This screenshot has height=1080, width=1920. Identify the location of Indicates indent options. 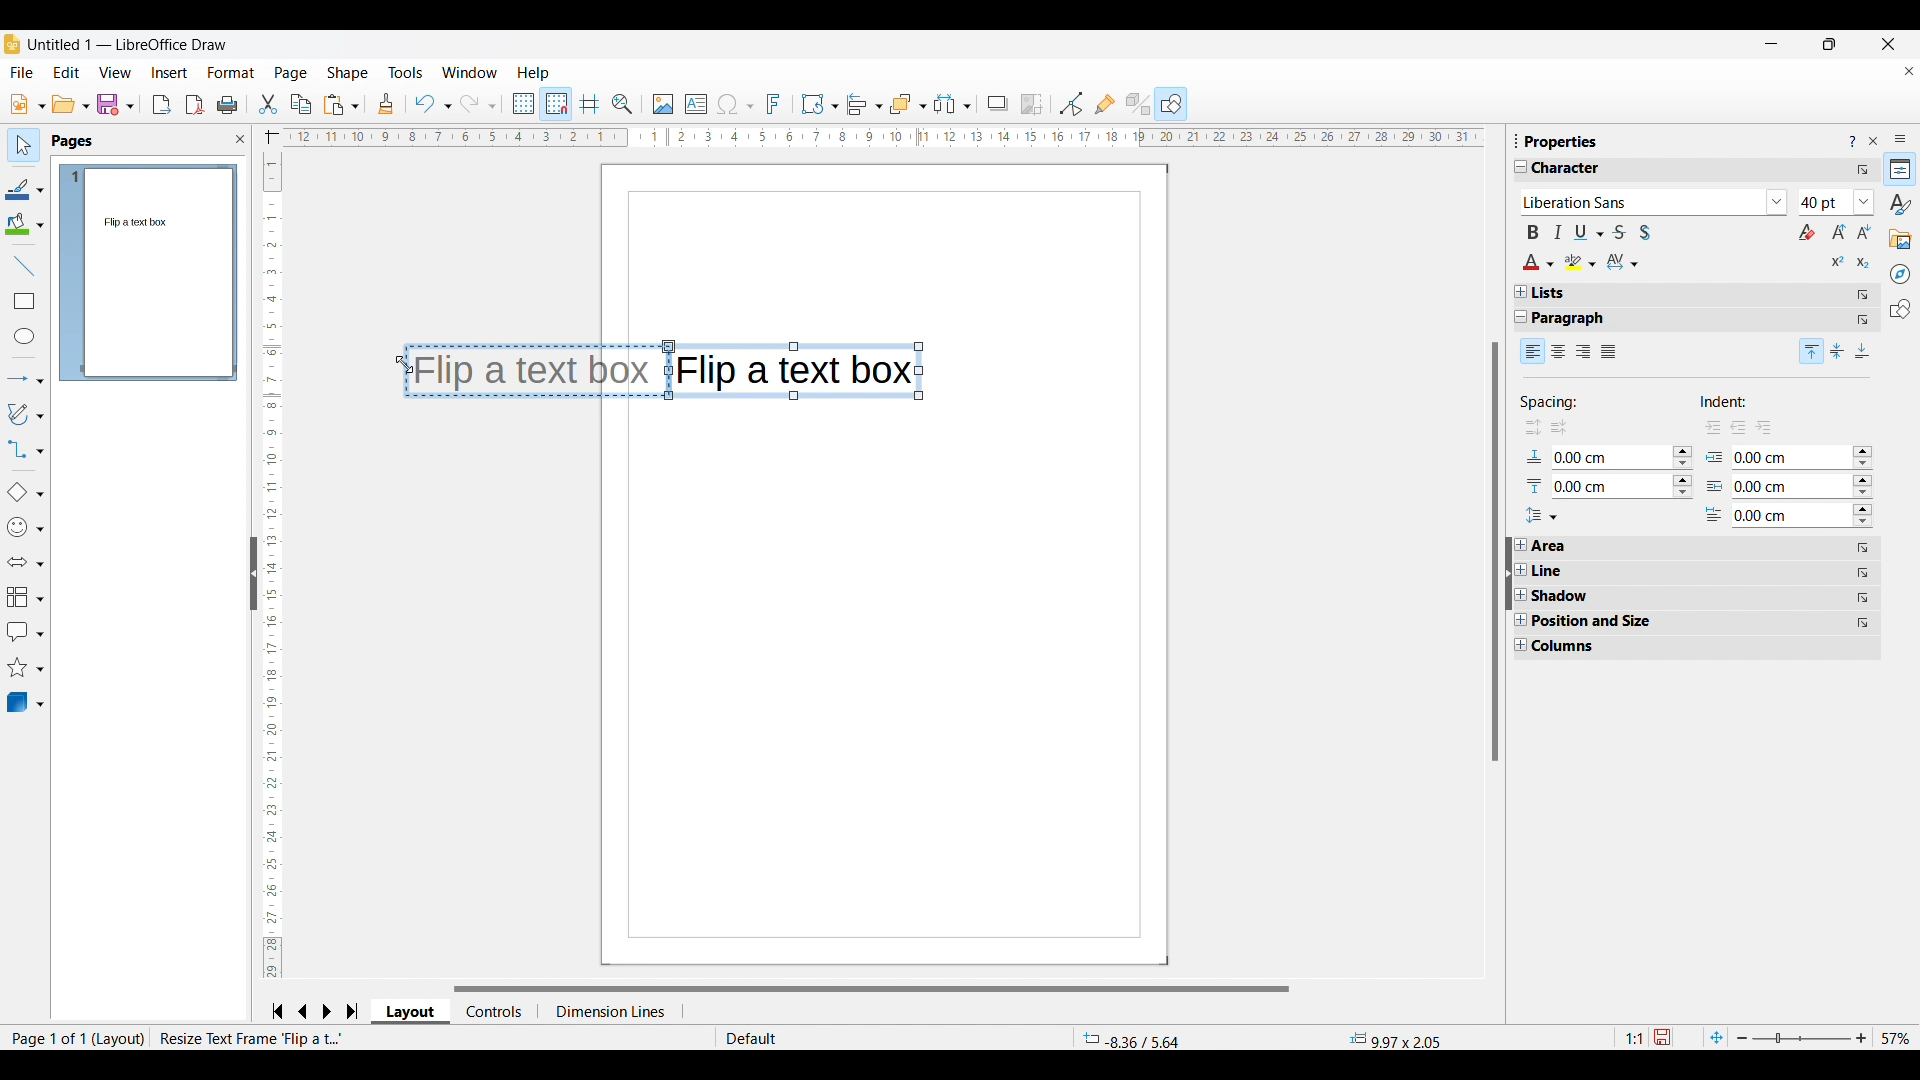
(1737, 404).